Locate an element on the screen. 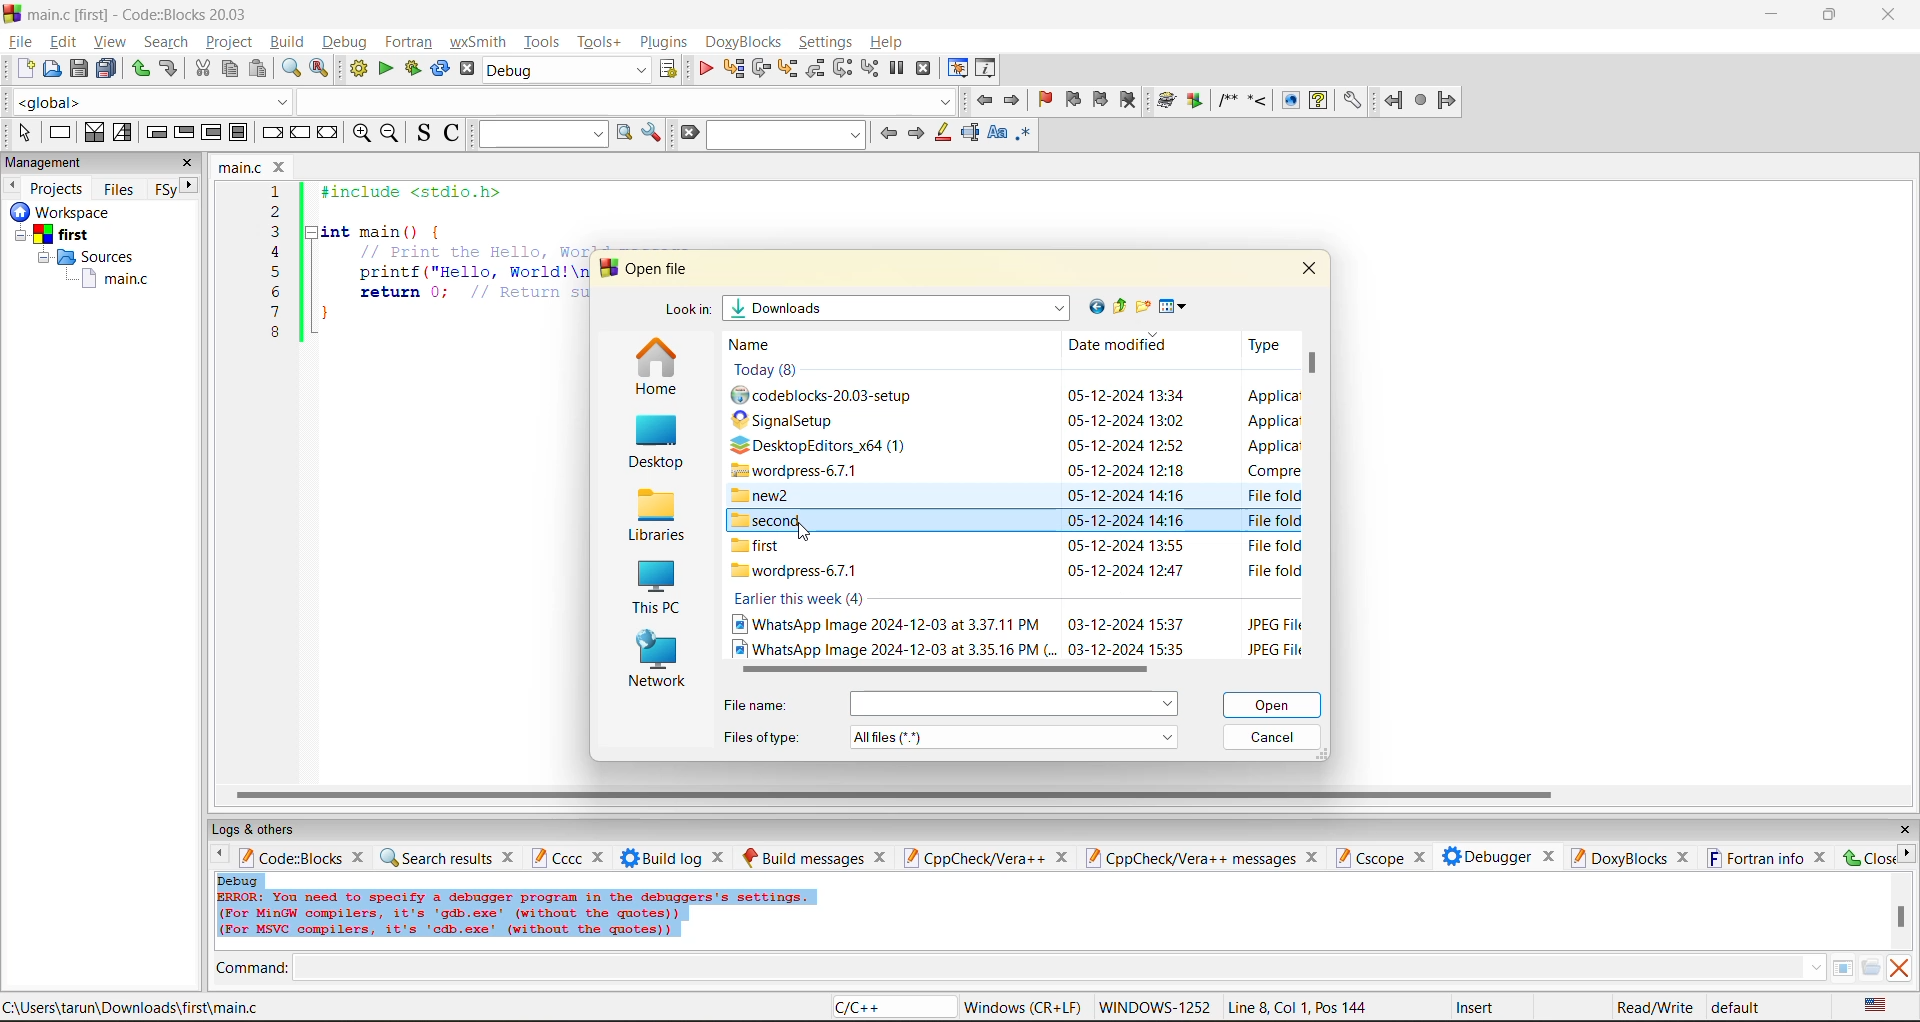 The height and width of the screenshot is (1022, 1920). rebuild is located at coordinates (440, 69).